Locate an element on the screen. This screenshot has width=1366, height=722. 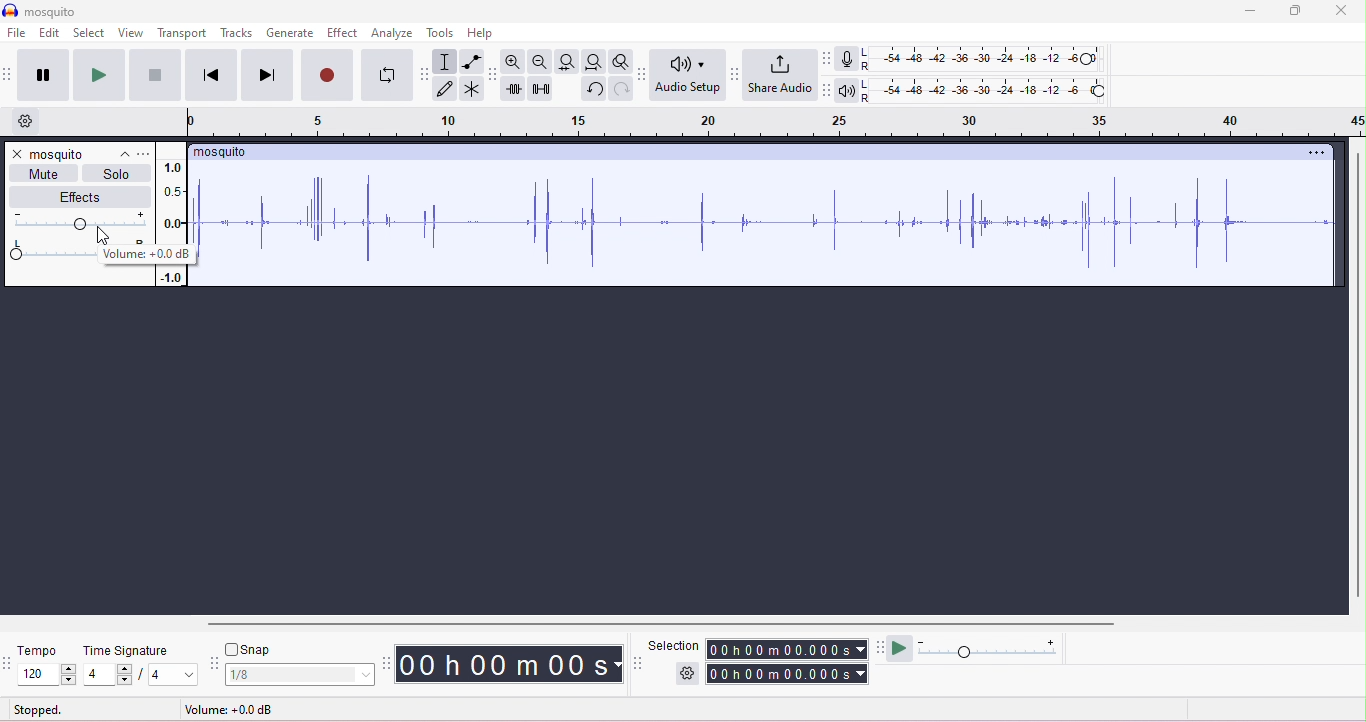
record meter is located at coordinates (849, 60).